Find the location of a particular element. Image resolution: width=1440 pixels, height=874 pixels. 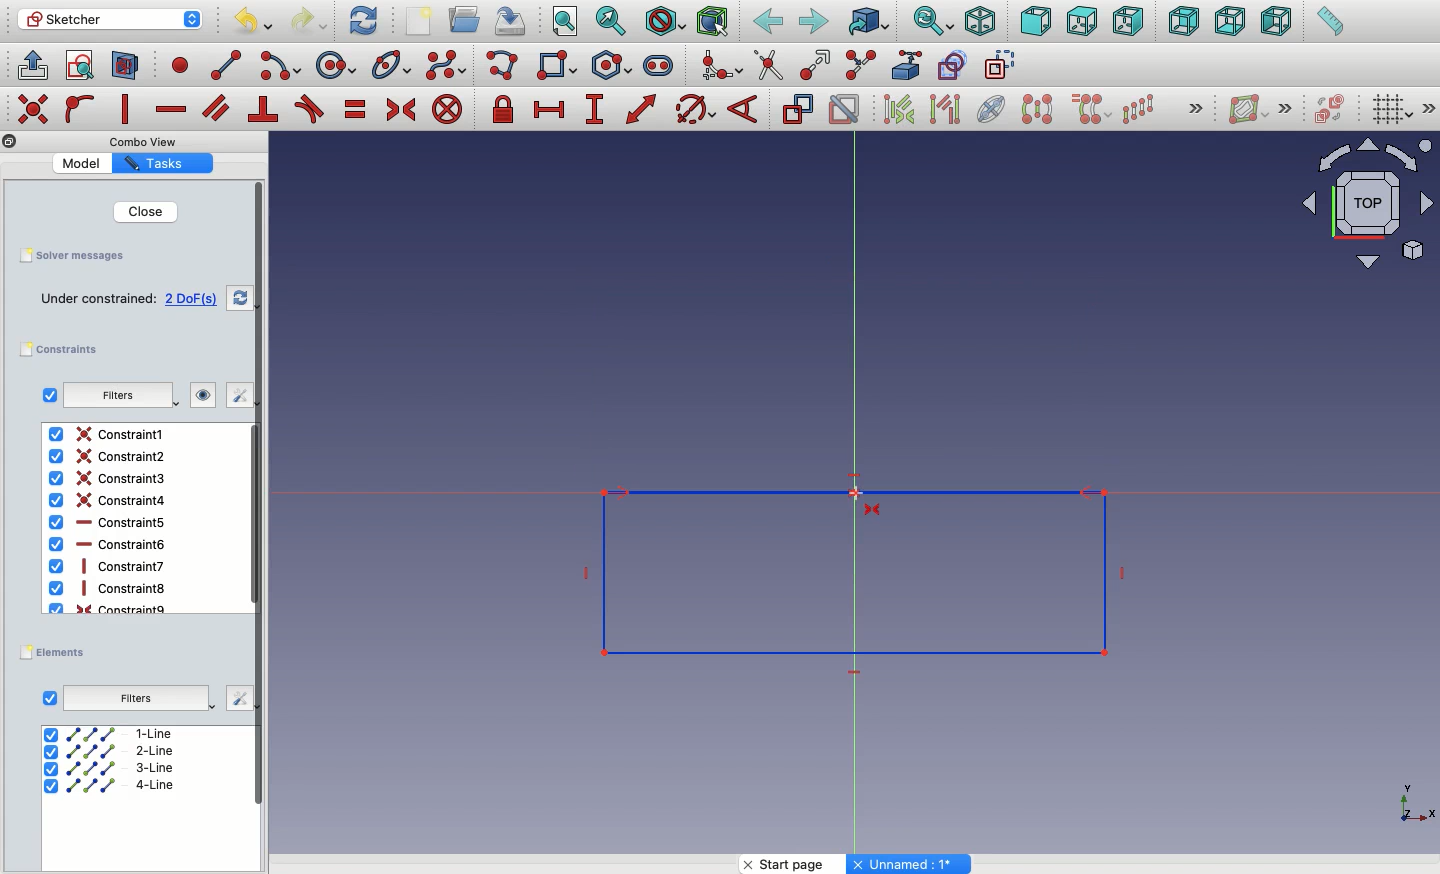

Combo View is located at coordinates (144, 141).